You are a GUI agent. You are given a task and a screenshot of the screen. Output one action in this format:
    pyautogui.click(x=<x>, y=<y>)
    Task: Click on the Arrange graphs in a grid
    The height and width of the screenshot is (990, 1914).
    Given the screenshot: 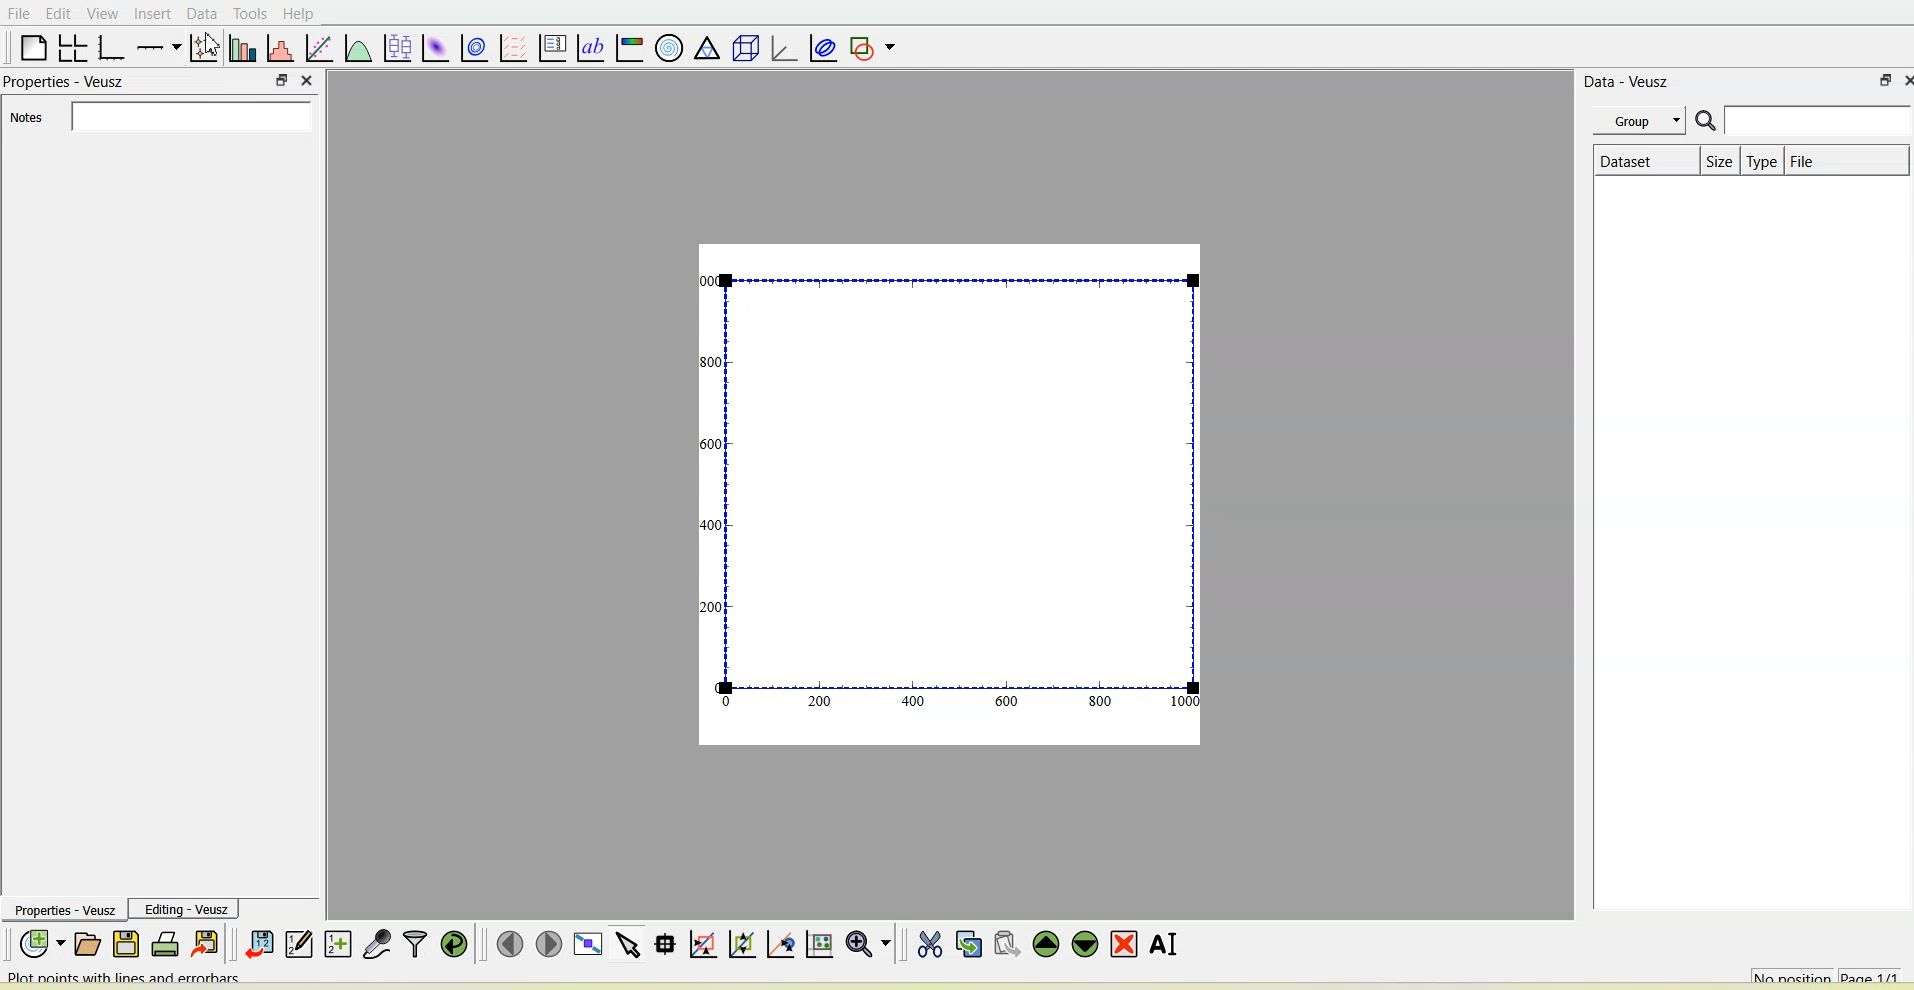 What is the action you would take?
    pyautogui.click(x=73, y=48)
    